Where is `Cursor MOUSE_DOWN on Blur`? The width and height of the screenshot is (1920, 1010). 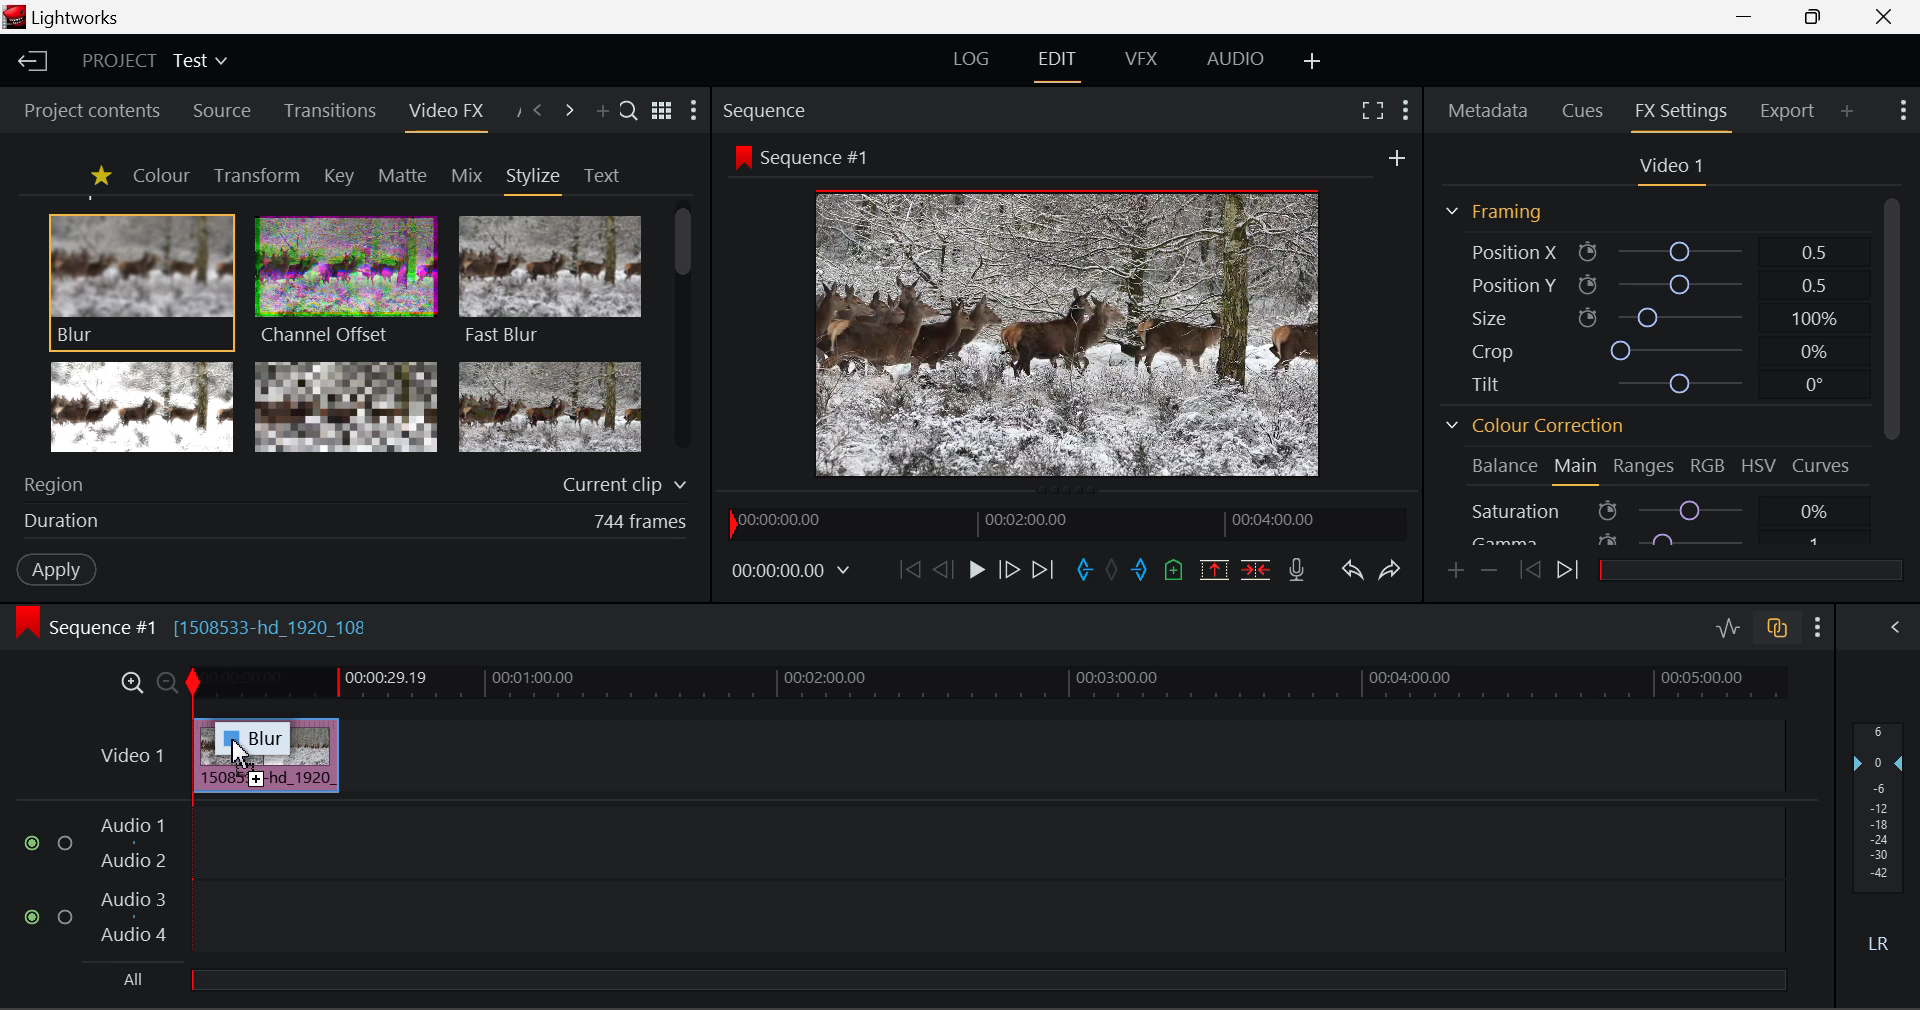 Cursor MOUSE_DOWN on Blur is located at coordinates (142, 280).